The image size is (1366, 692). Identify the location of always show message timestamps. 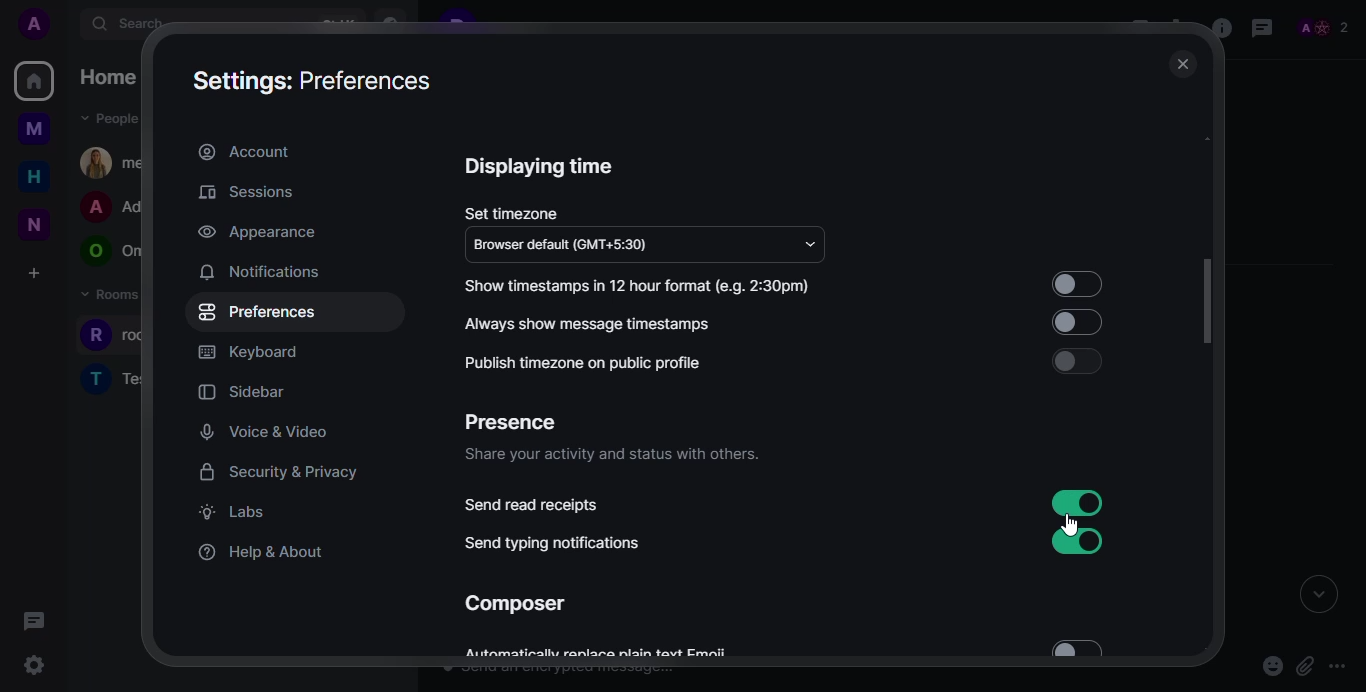
(593, 324).